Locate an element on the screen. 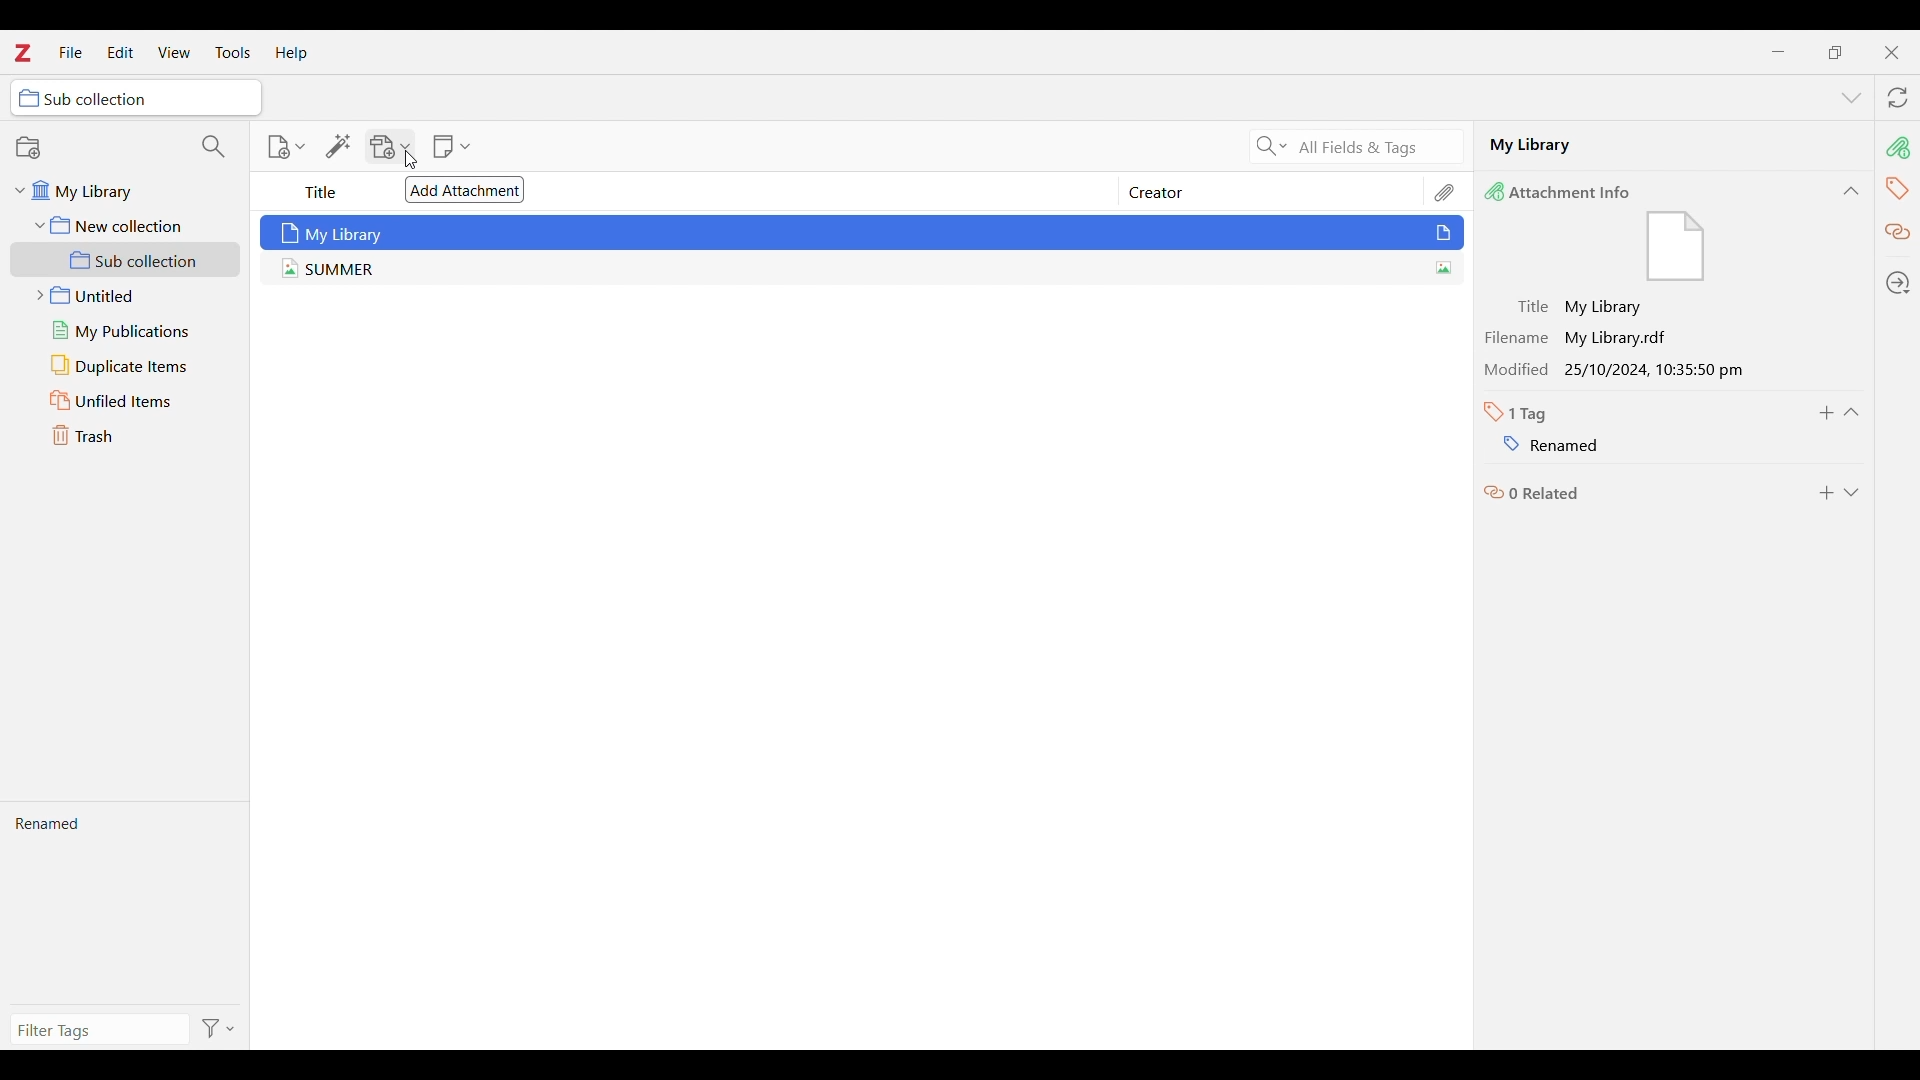 The width and height of the screenshot is (1920, 1080). Close interface is located at coordinates (1891, 52).